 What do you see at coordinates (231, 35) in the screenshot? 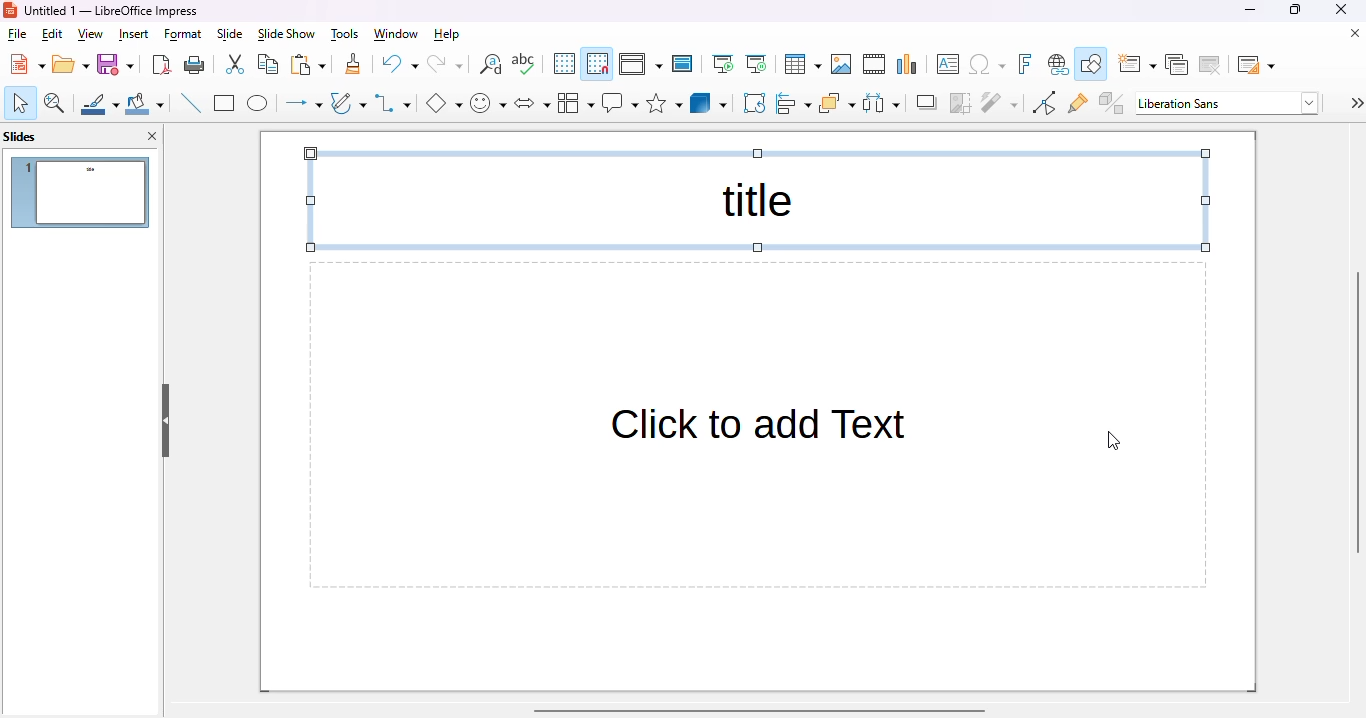
I see `slide` at bounding box center [231, 35].